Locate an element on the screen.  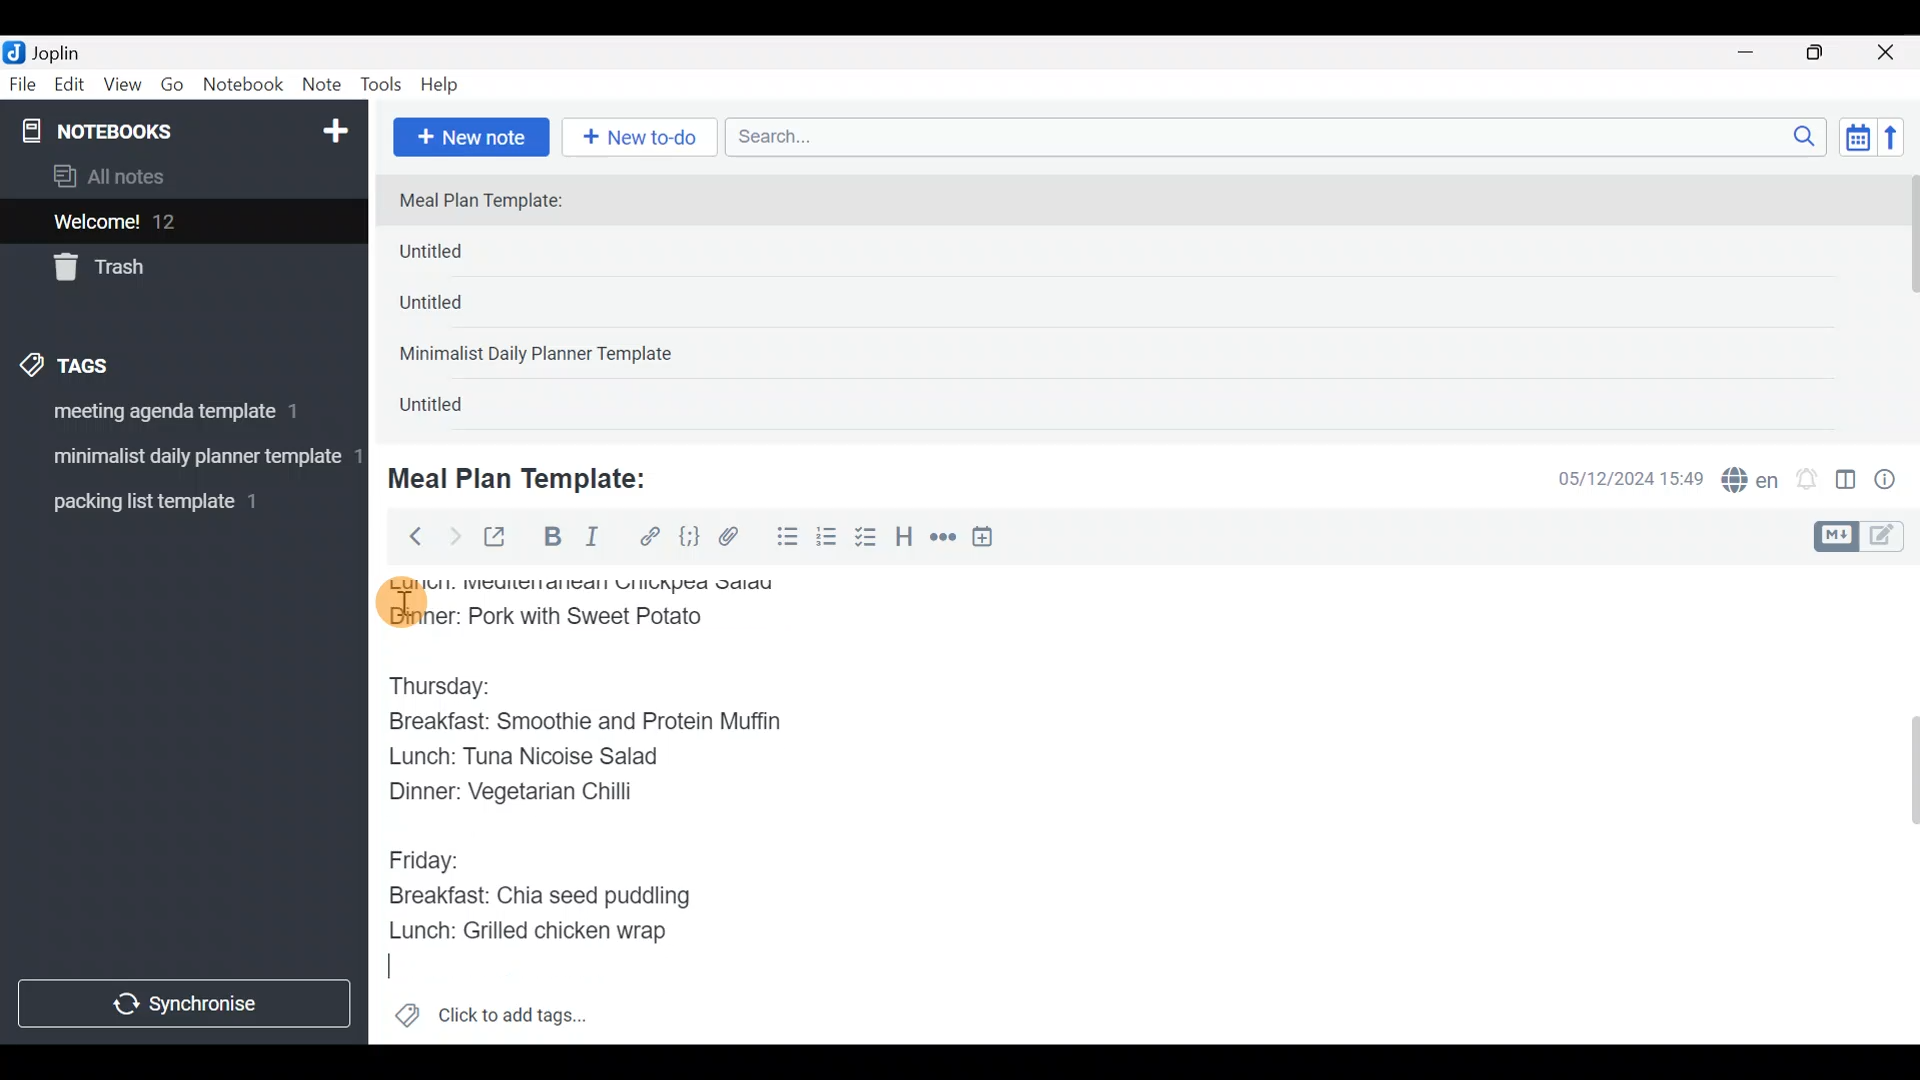
Notebook is located at coordinates (244, 85).